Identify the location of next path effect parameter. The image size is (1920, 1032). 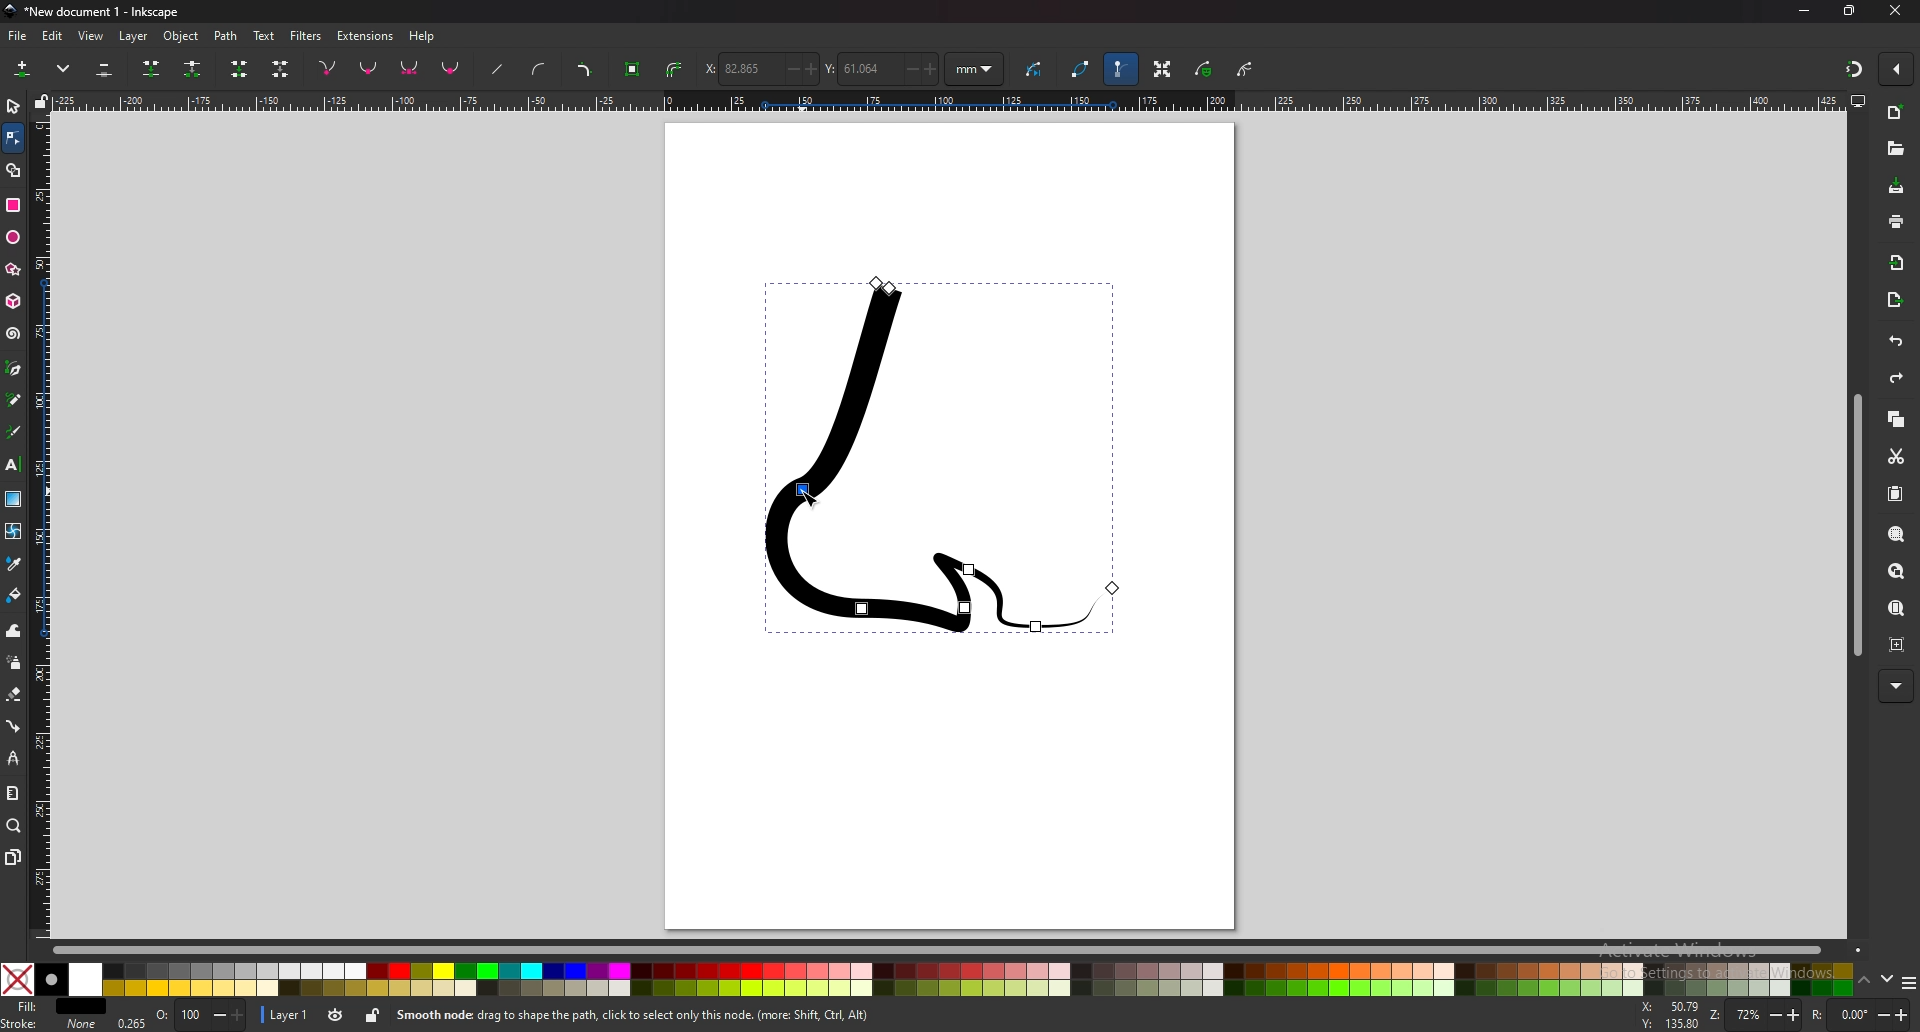
(1037, 70).